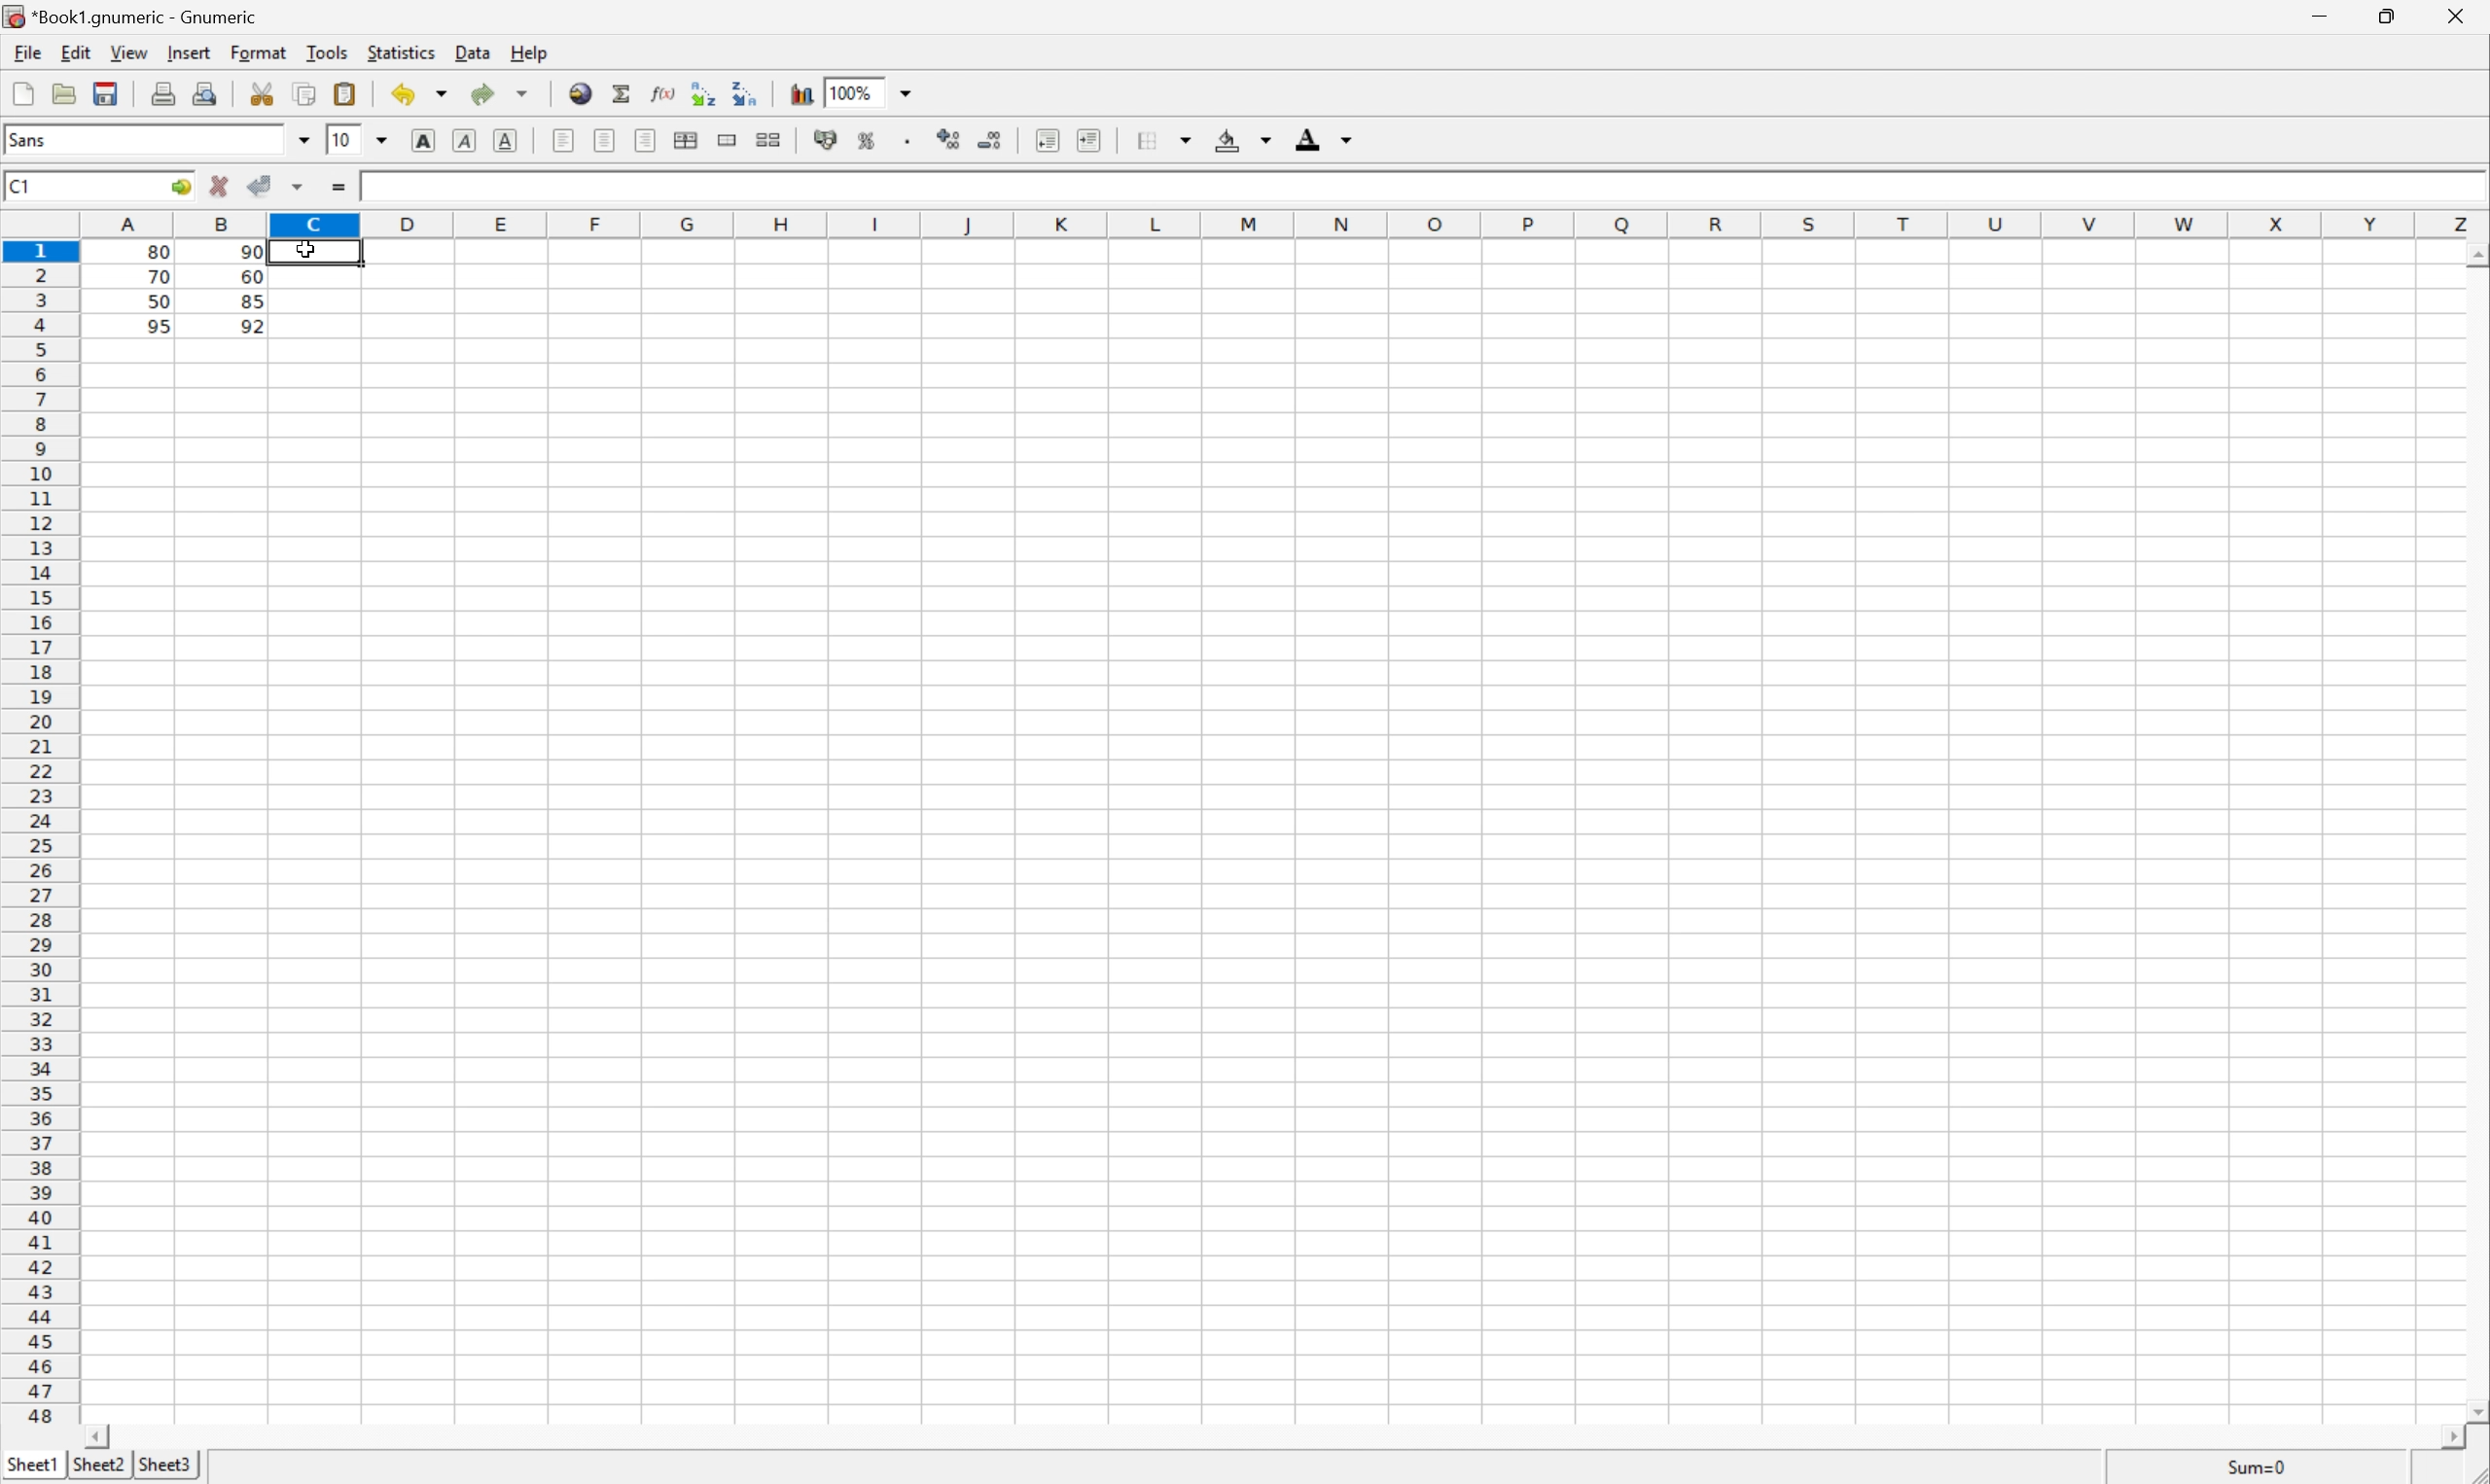  Describe the element at coordinates (508, 140) in the screenshot. I see `Underline` at that location.